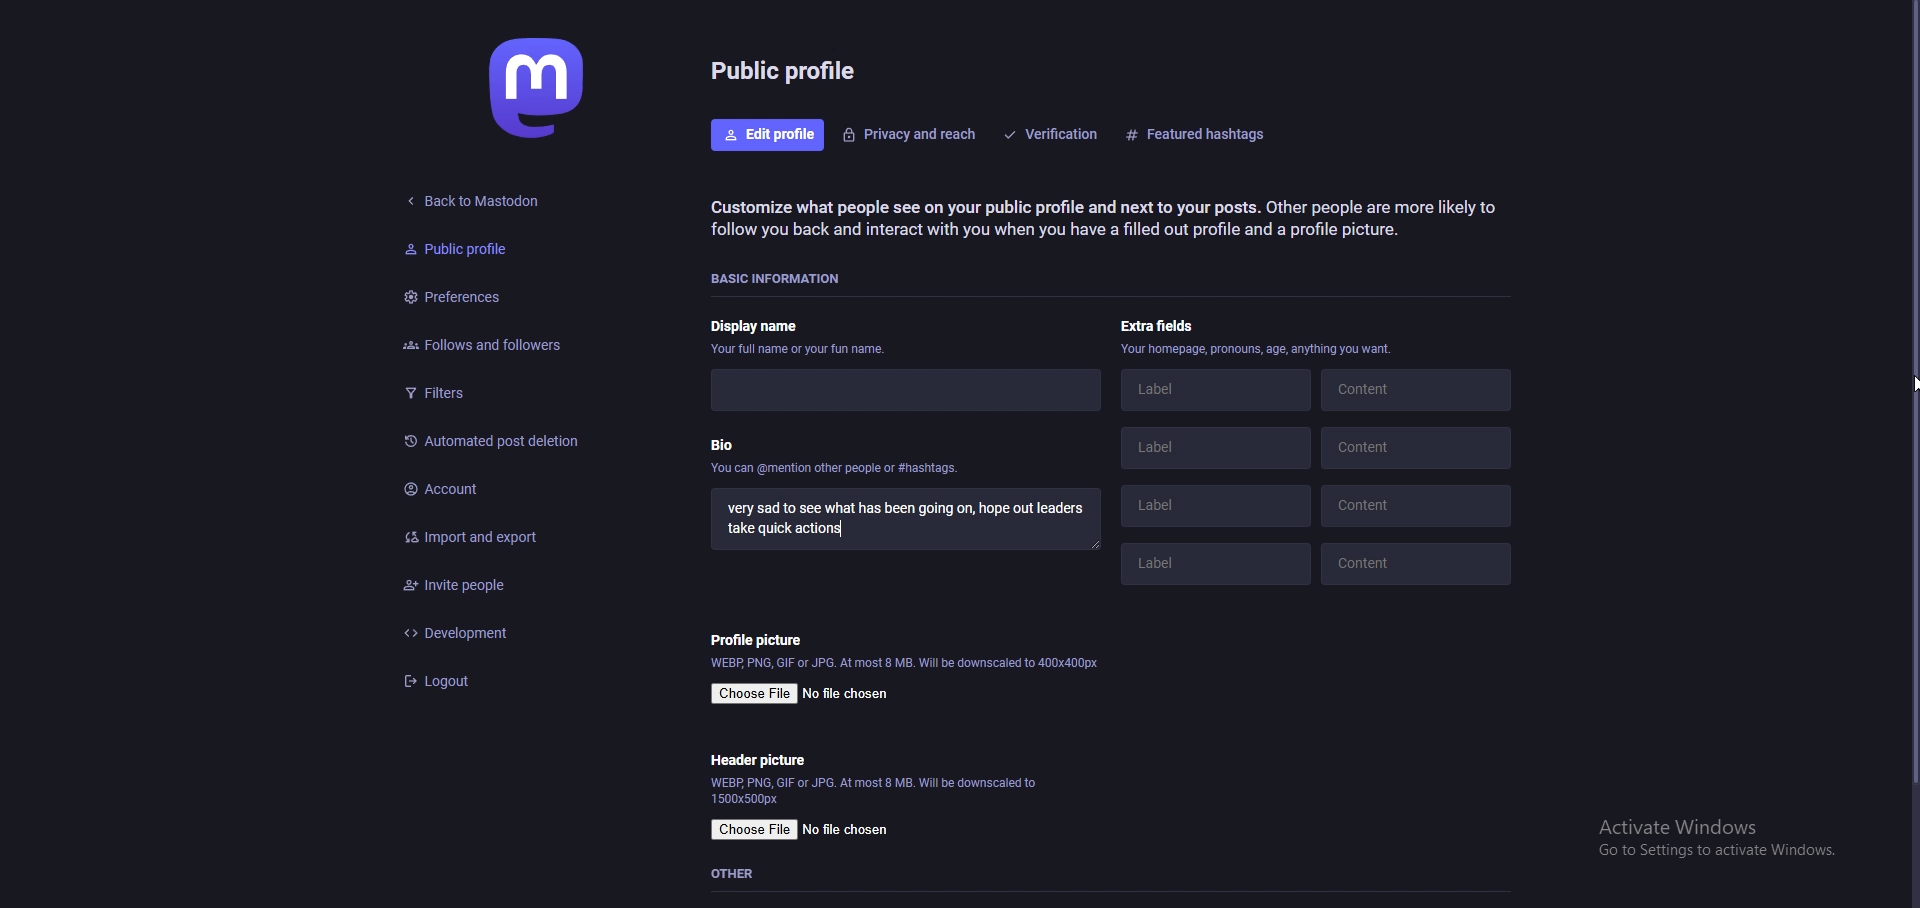 The image size is (1920, 908). Describe the element at coordinates (845, 695) in the screenshot. I see `no file chosen` at that location.